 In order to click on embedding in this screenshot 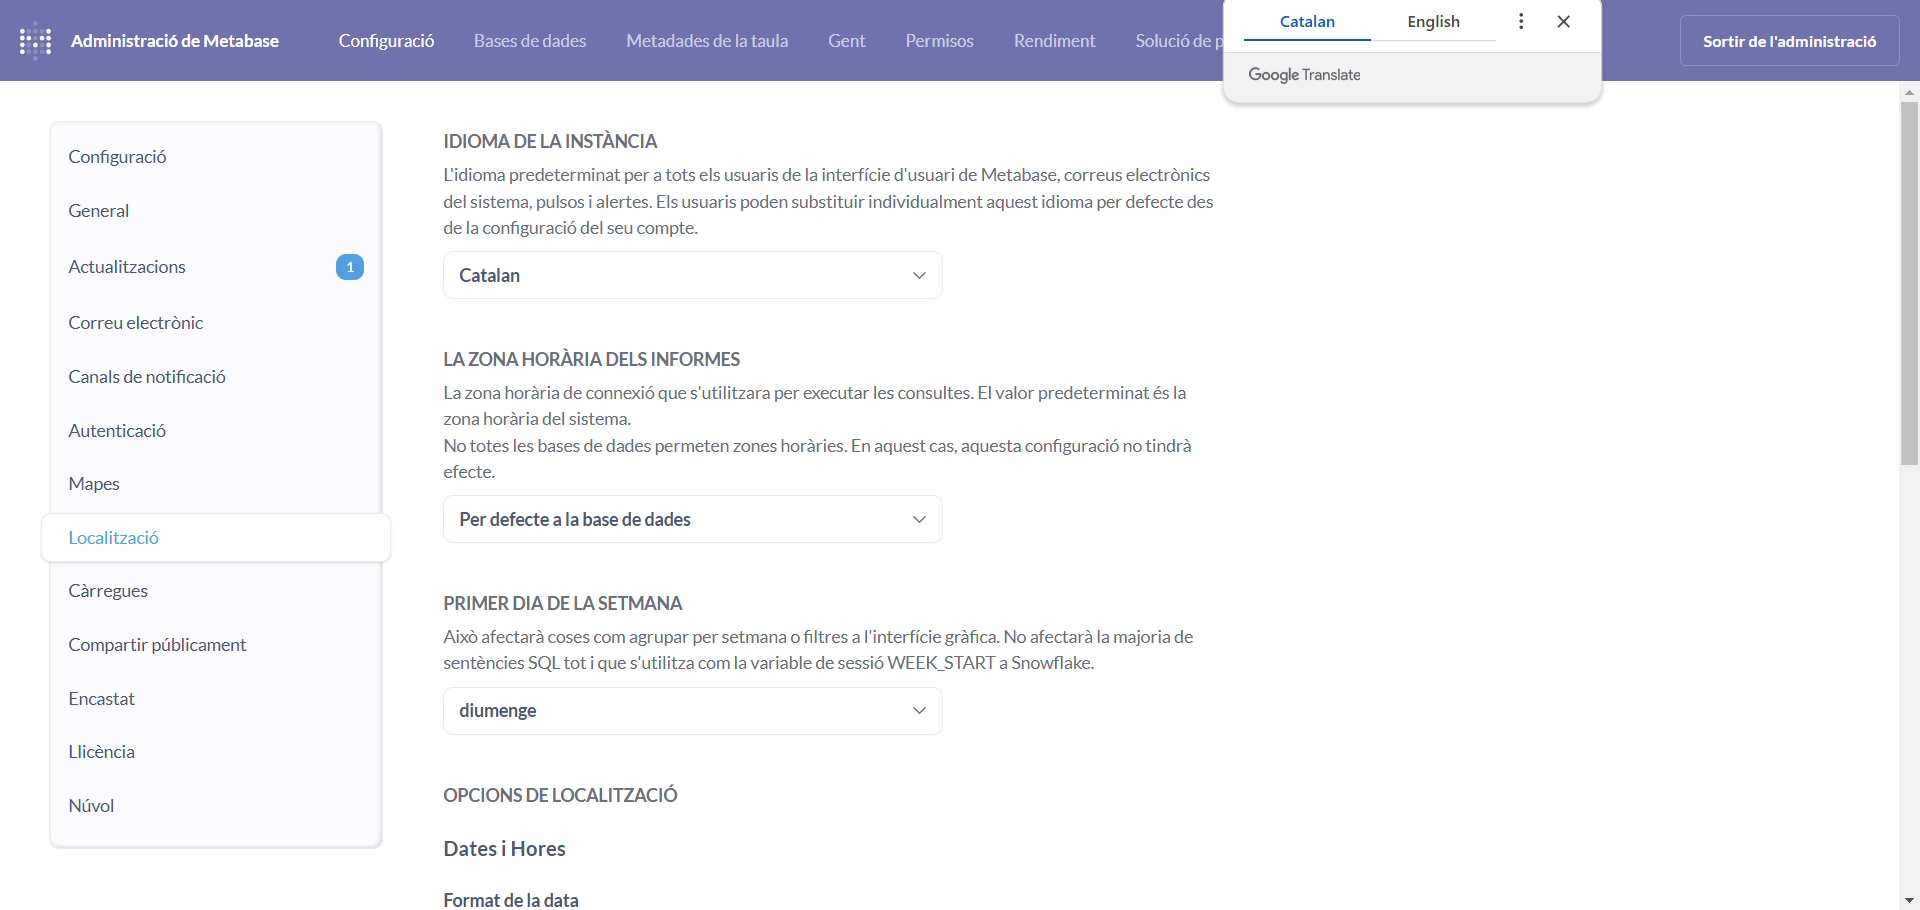, I will do `click(203, 701)`.